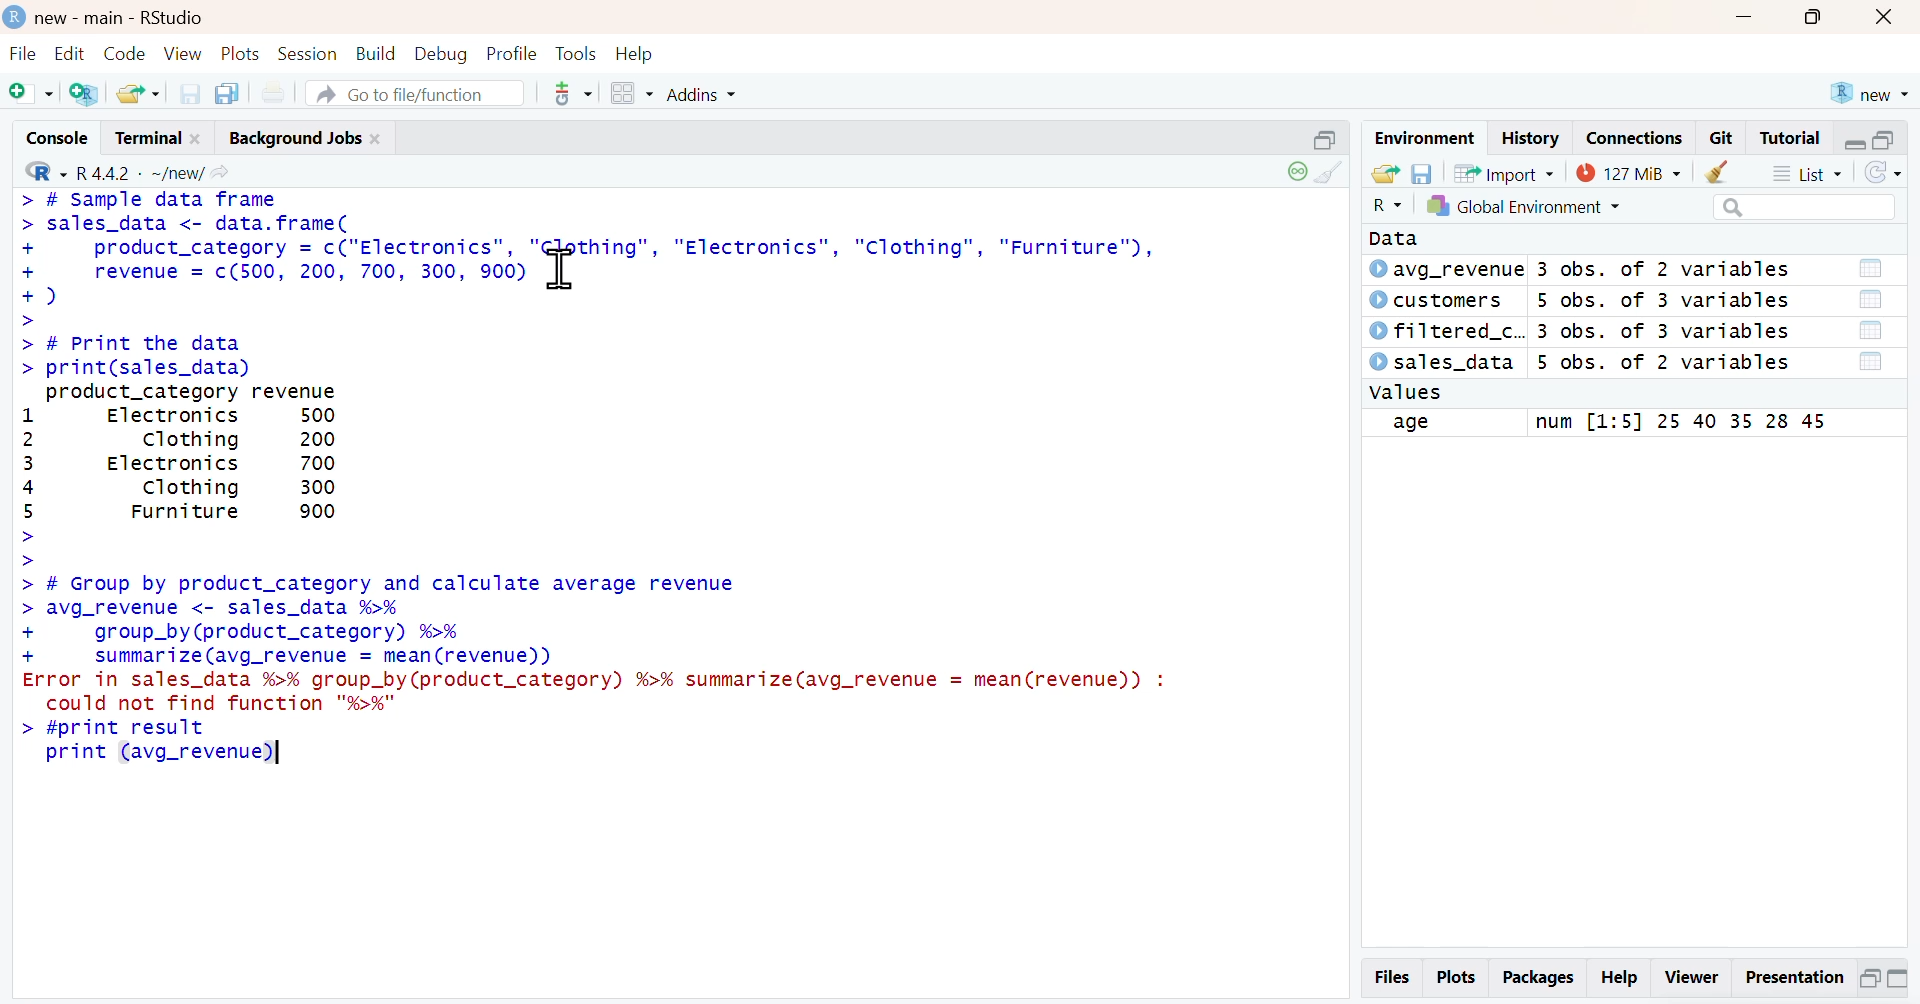  Describe the element at coordinates (1422, 174) in the screenshot. I see `Save workspace as` at that location.